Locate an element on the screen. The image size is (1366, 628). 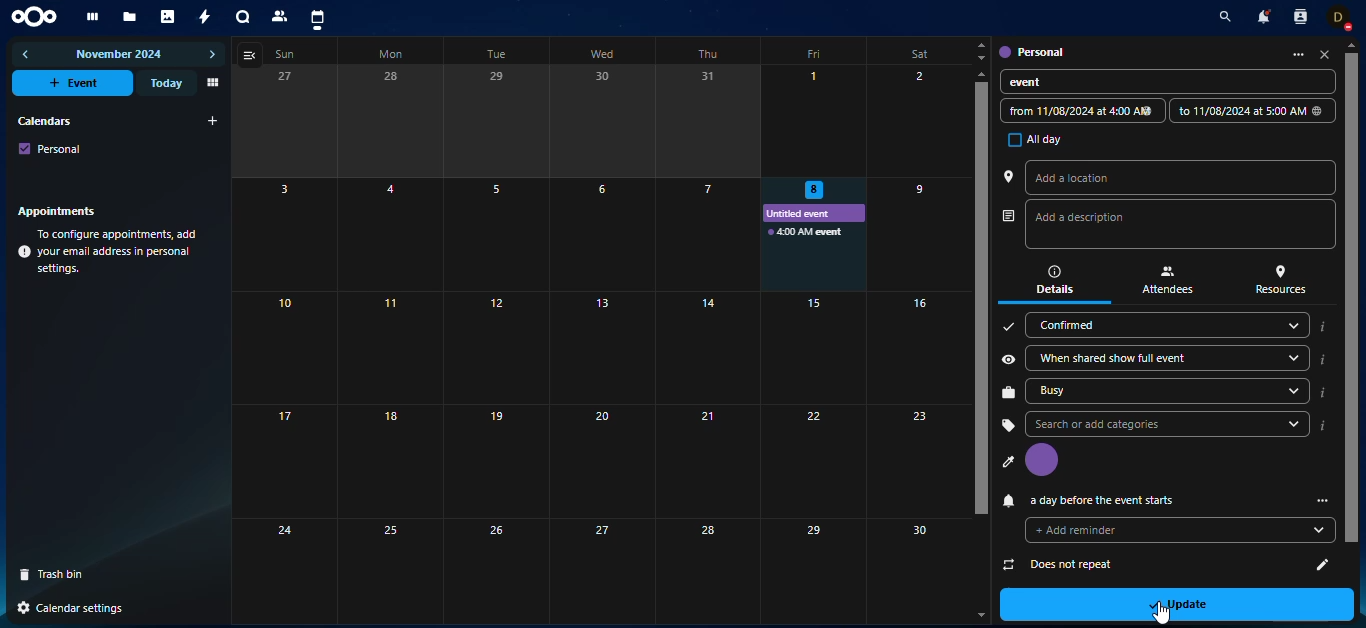
29 is located at coordinates (808, 571).